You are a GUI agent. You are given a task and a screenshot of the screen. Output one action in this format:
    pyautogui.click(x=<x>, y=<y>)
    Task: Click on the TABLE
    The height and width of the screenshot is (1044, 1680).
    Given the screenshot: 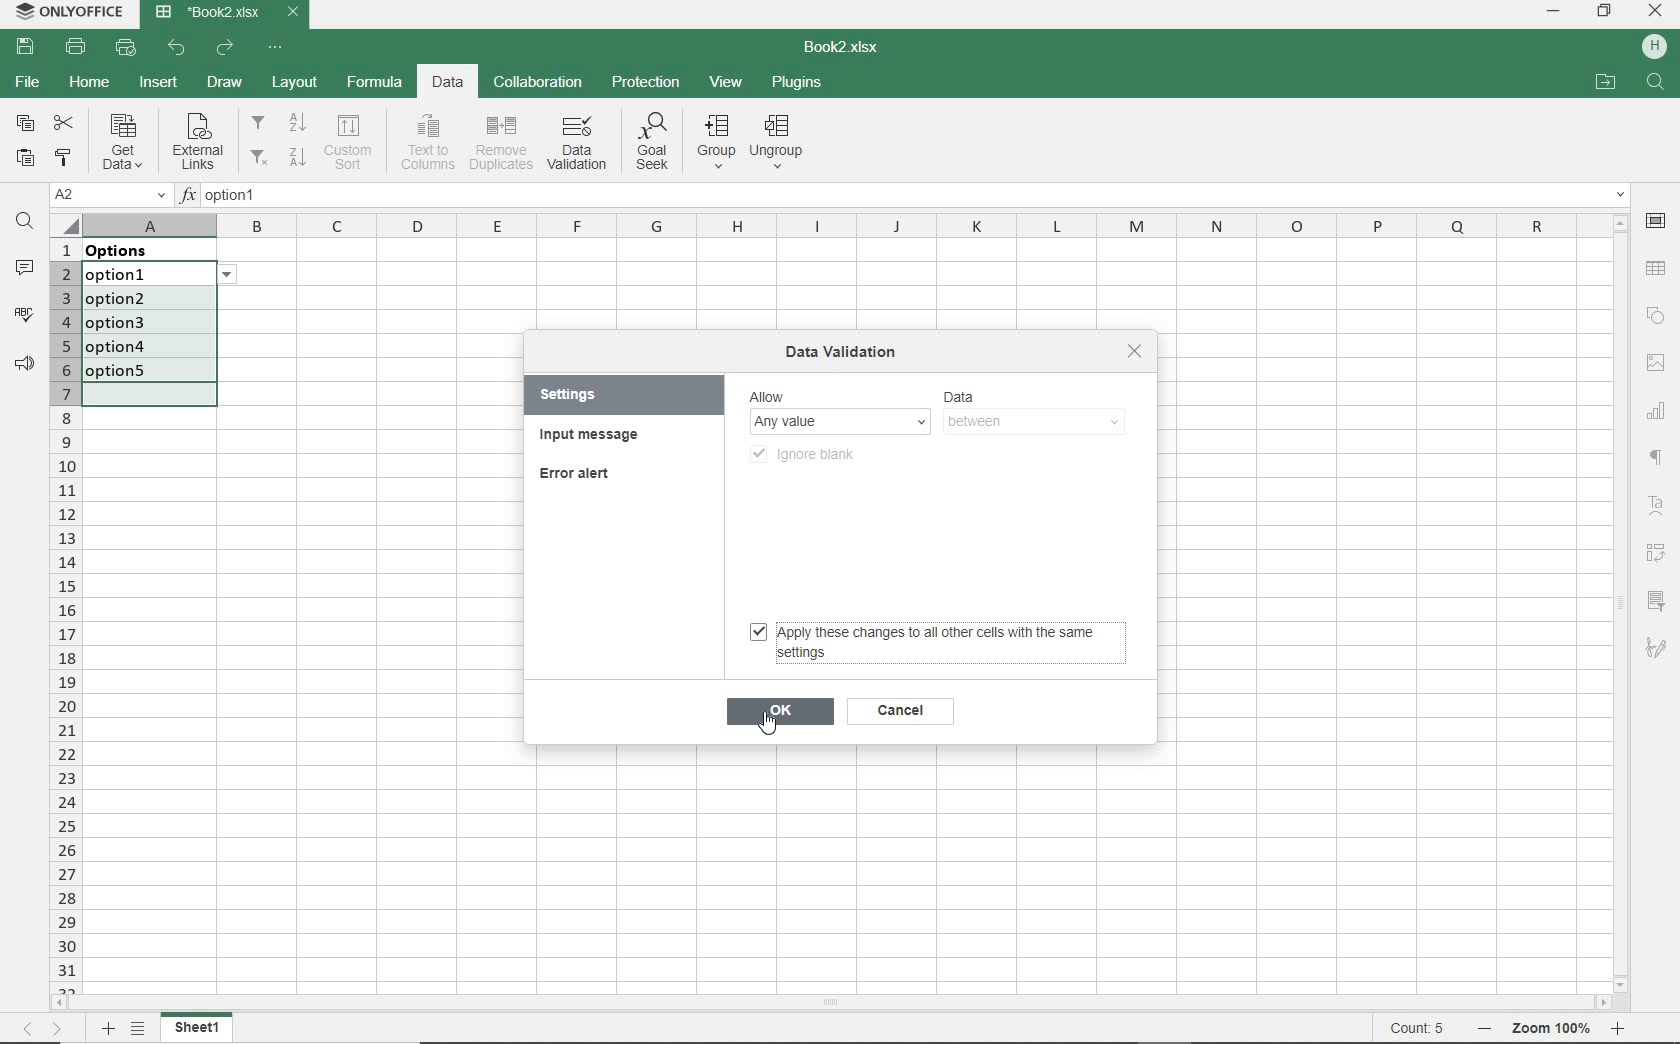 What is the action you would take?
    pyautogui.click(x=1655, y=269)
    